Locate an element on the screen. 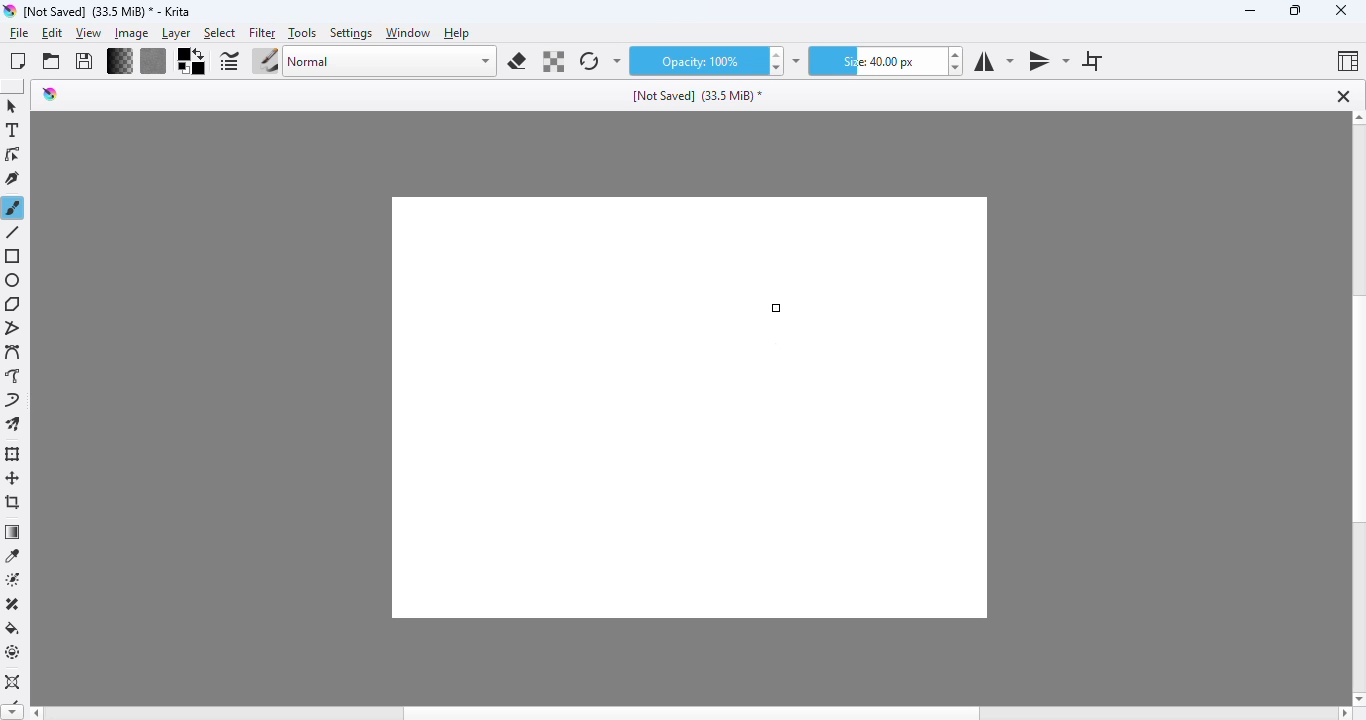 The width and height of the screenshot is (1366, 720). edit is located at coordinates (52, 34).